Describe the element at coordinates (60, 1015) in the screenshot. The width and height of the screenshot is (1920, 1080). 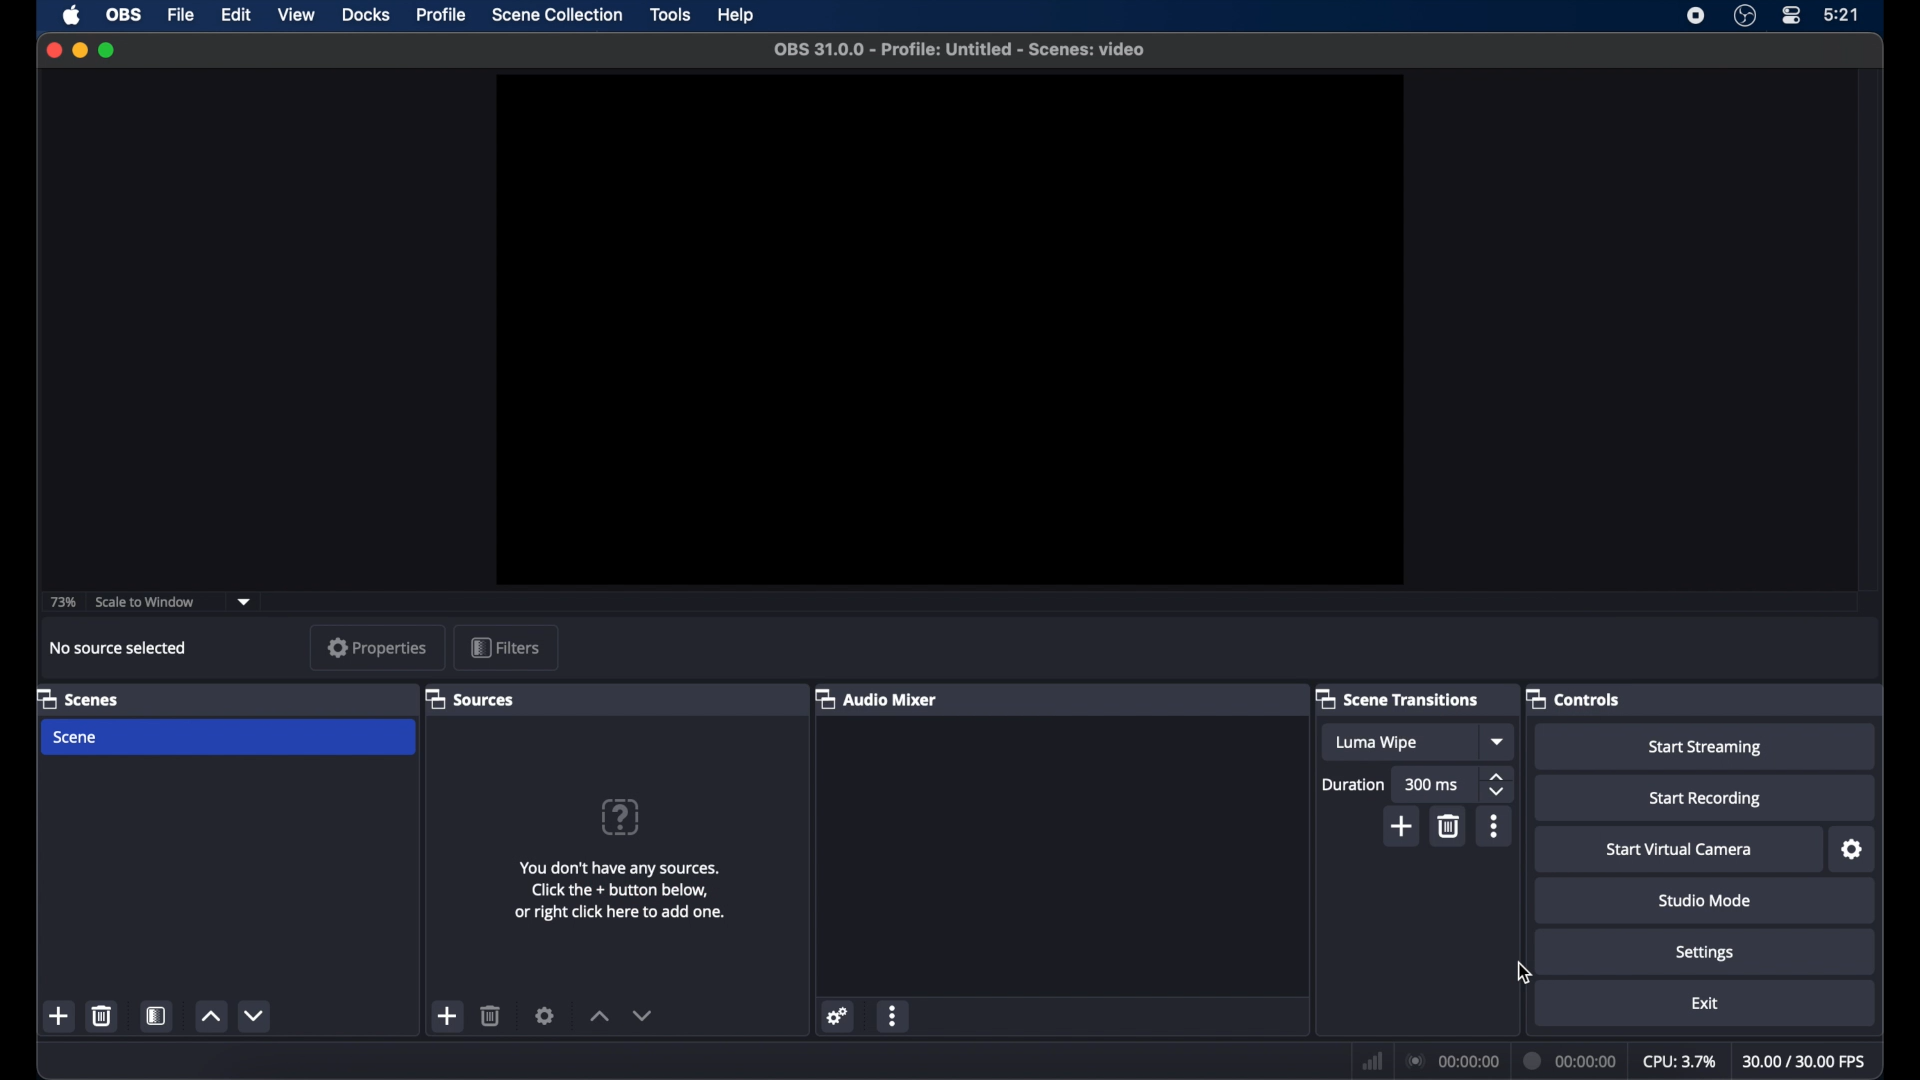
I see `add` at that location.